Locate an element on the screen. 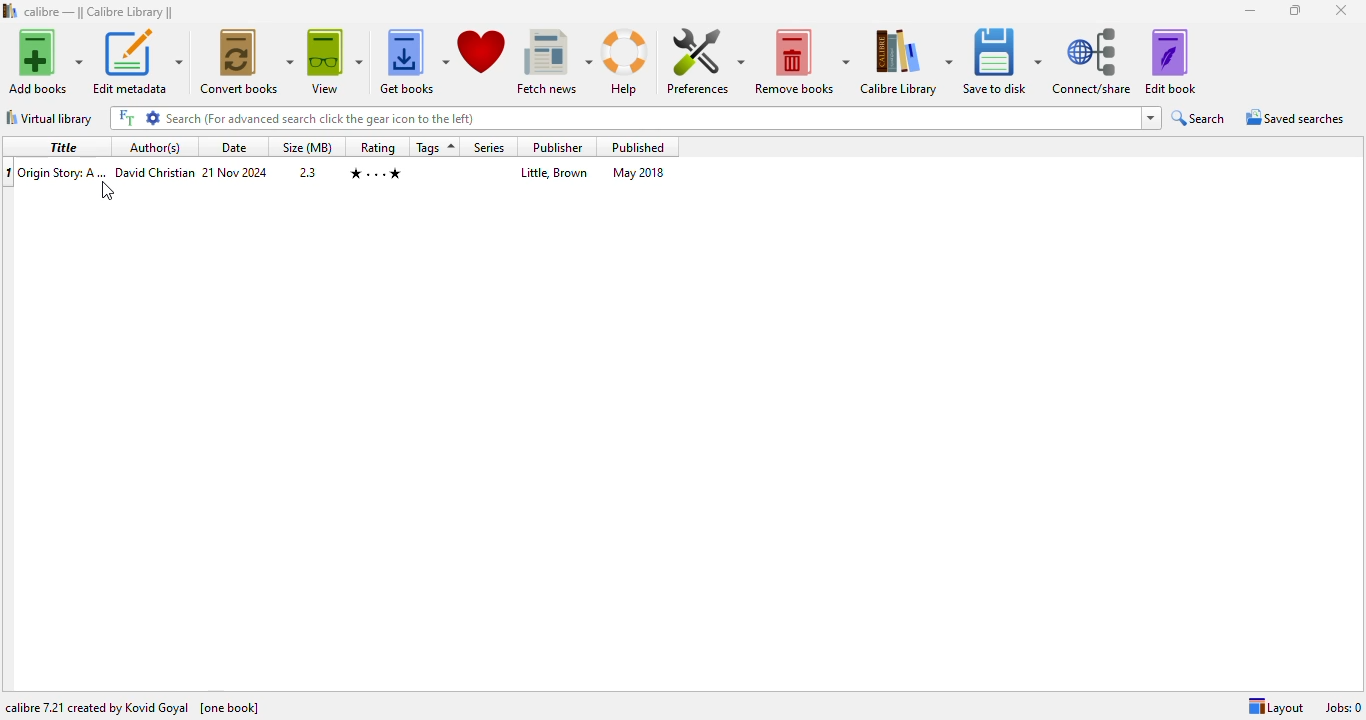 This screenshot has height=720, width=1366. fetch news is located at coordinates (555, 58).